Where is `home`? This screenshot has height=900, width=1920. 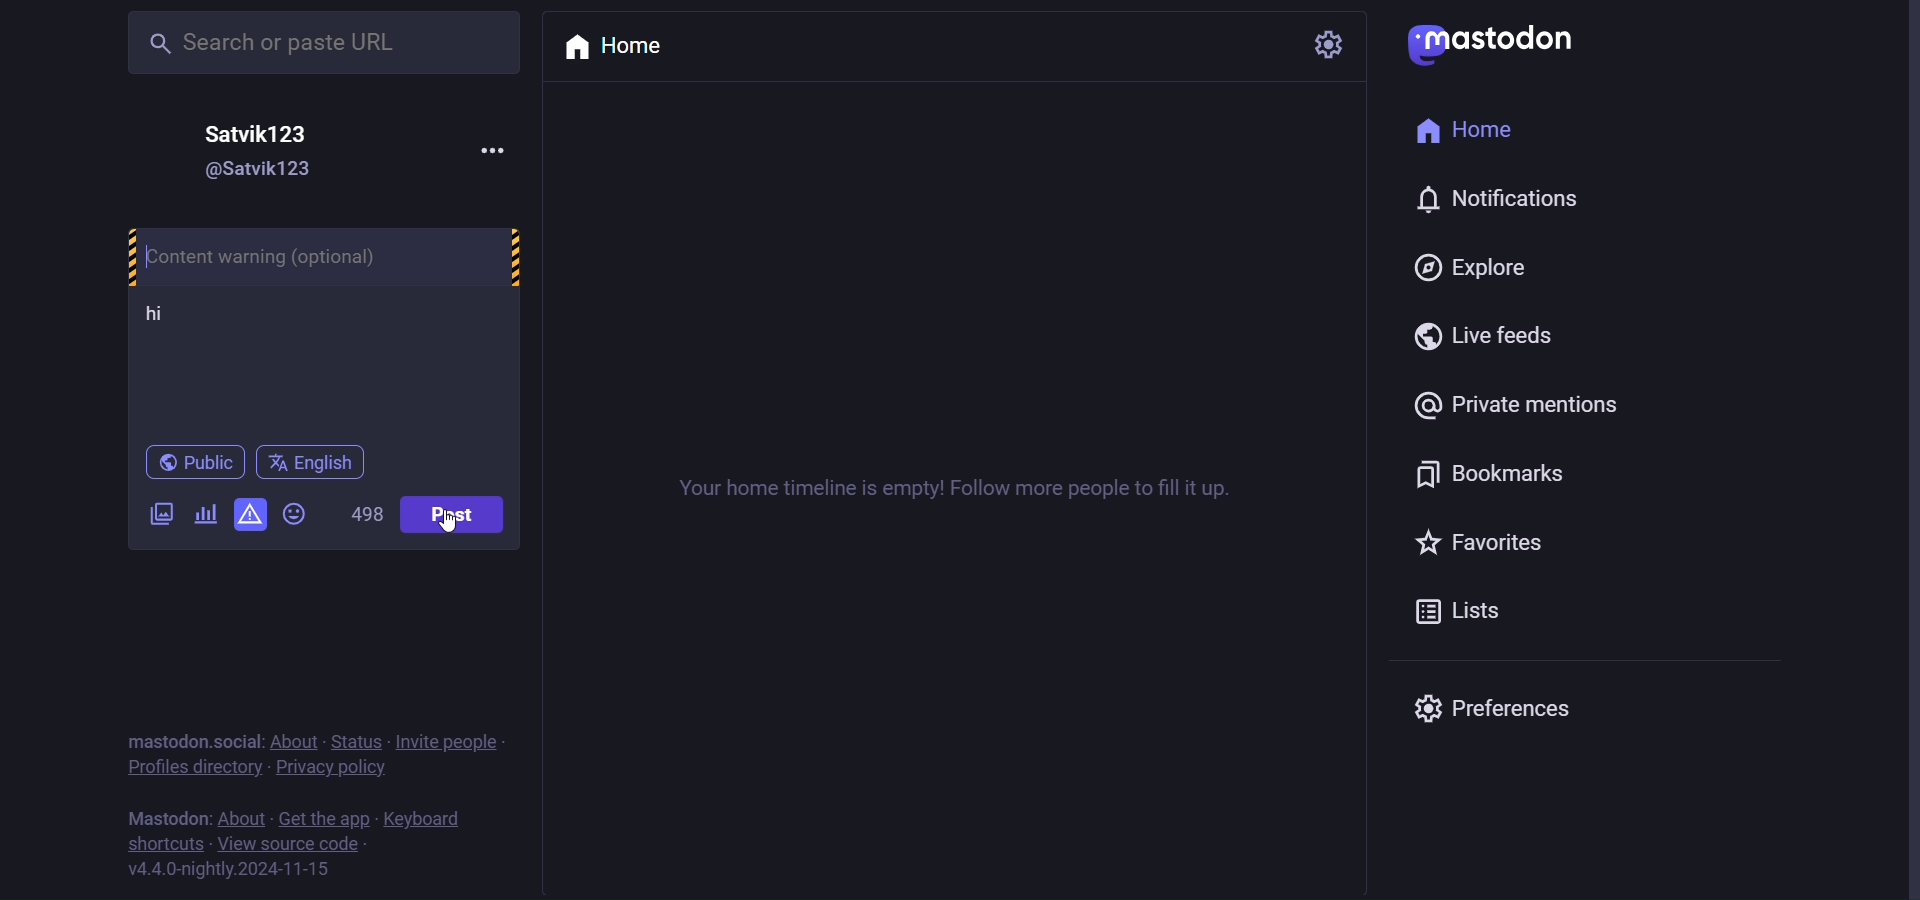
home is located at coordinates (1475, 135).